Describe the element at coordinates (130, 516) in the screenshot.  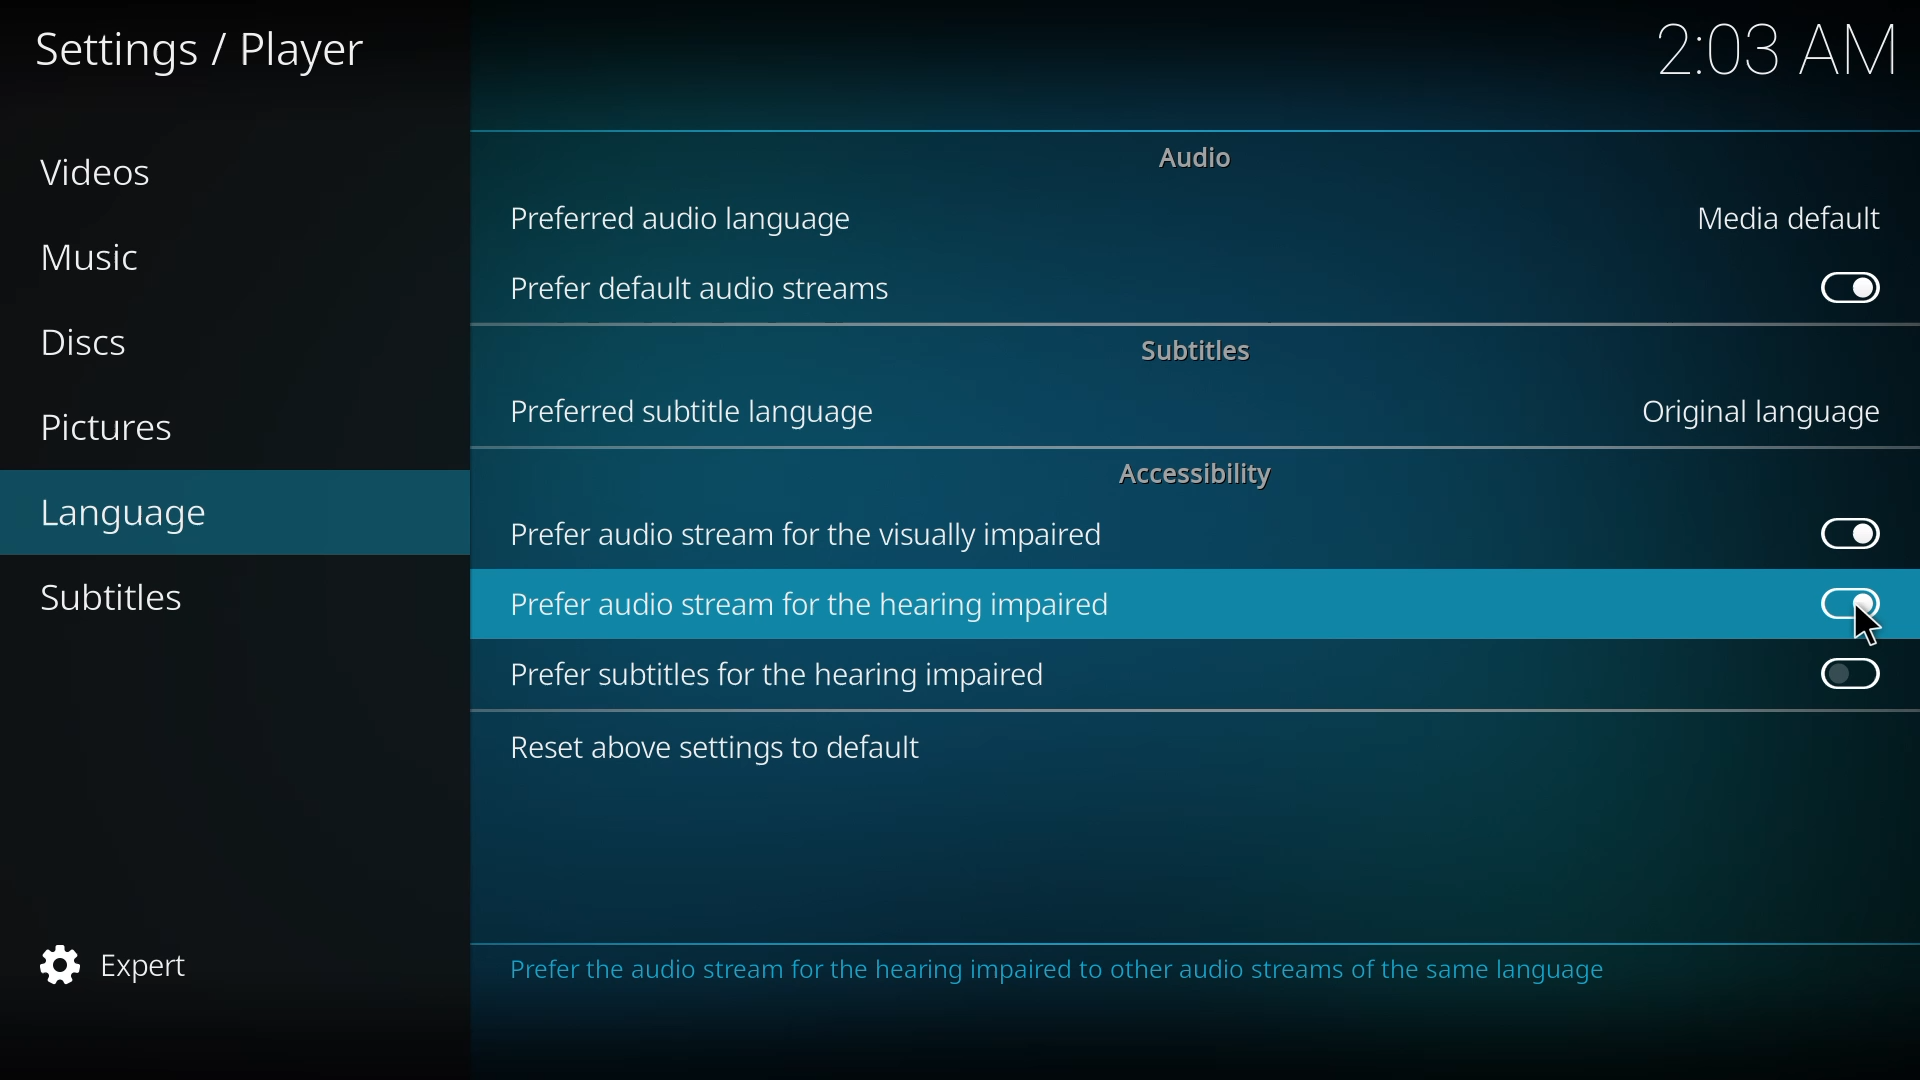
I see `language` at that location.